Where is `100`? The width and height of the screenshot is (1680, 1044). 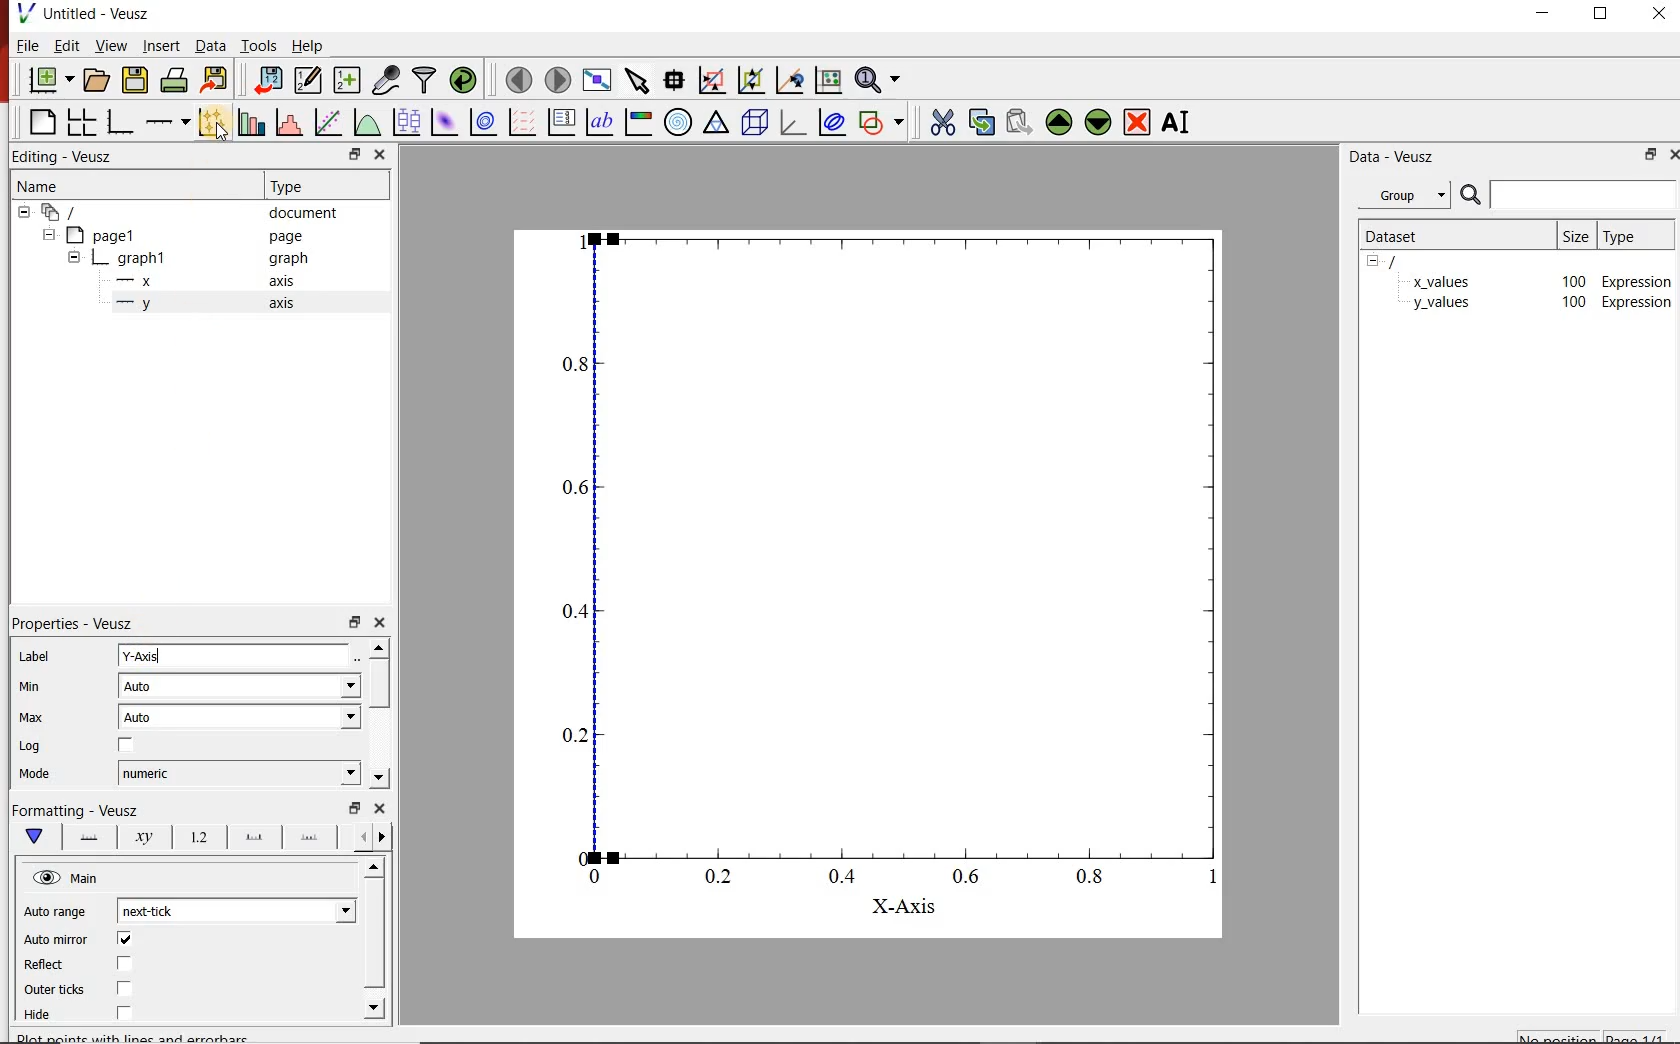 100 is located at coordinates (1572, 304).